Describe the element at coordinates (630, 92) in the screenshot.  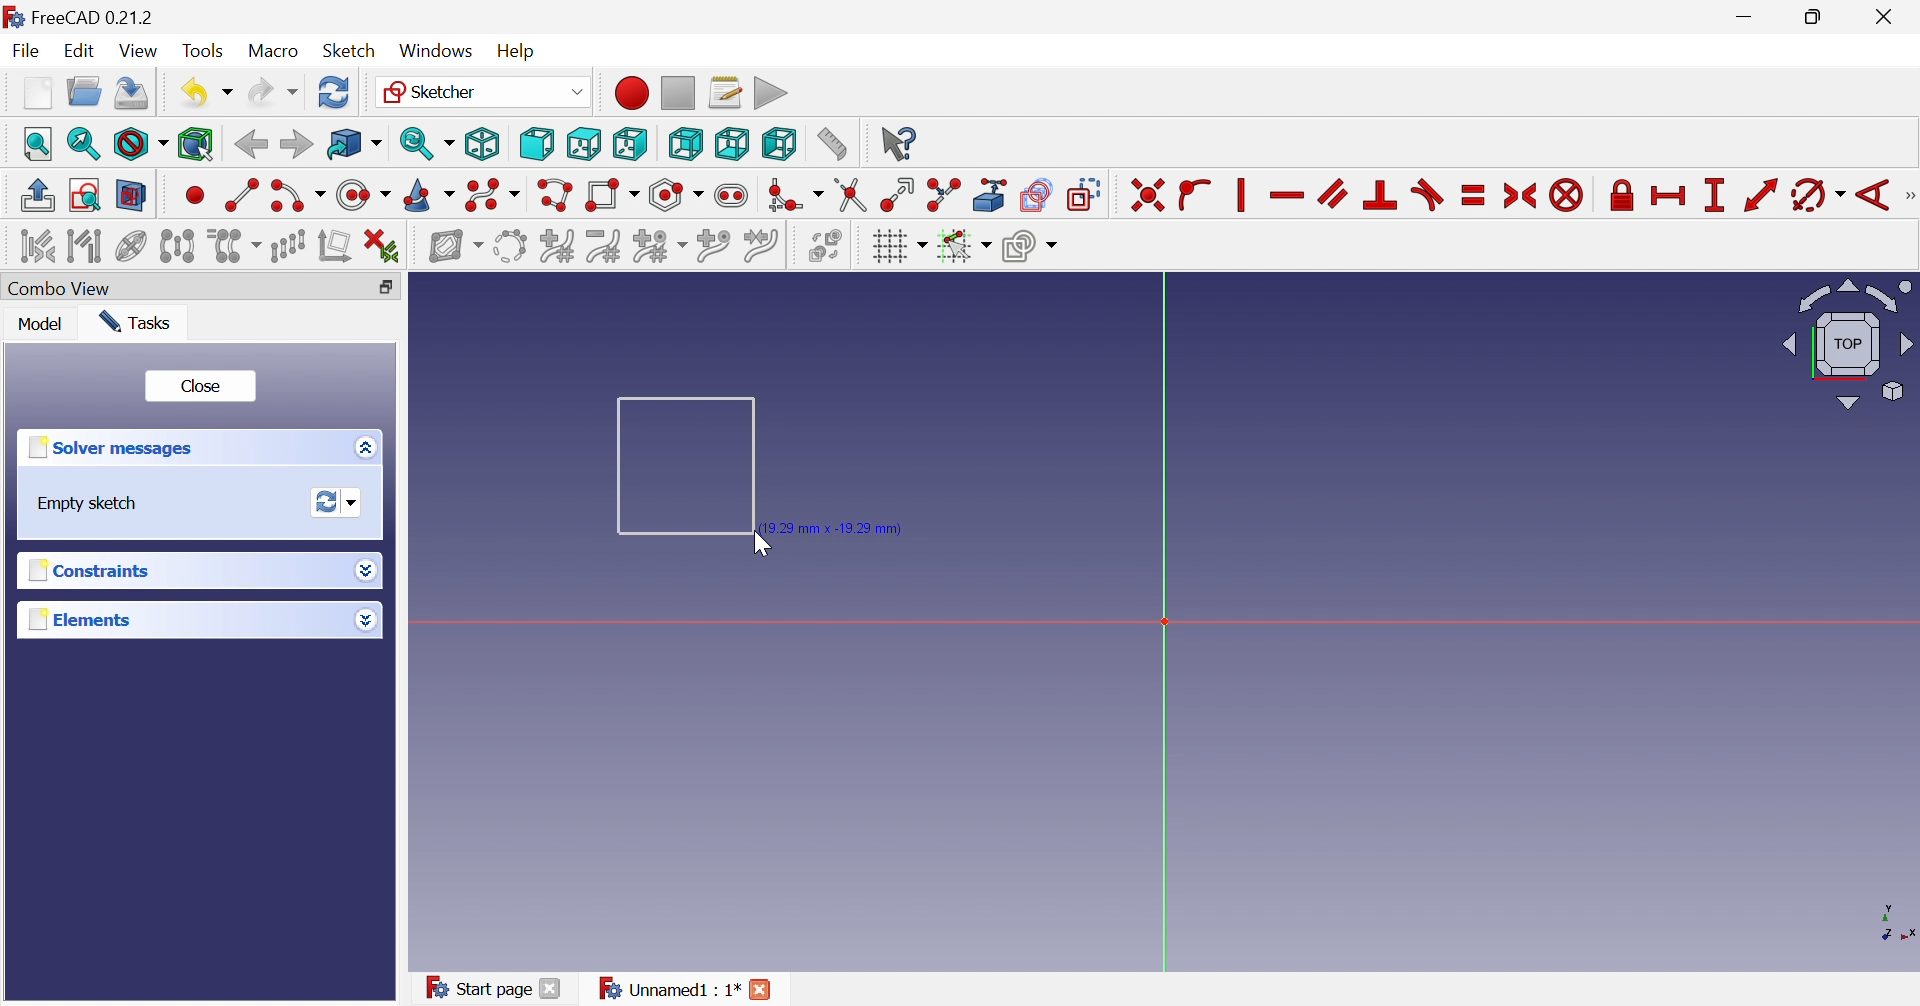
I see `Macro recording...` at that location.